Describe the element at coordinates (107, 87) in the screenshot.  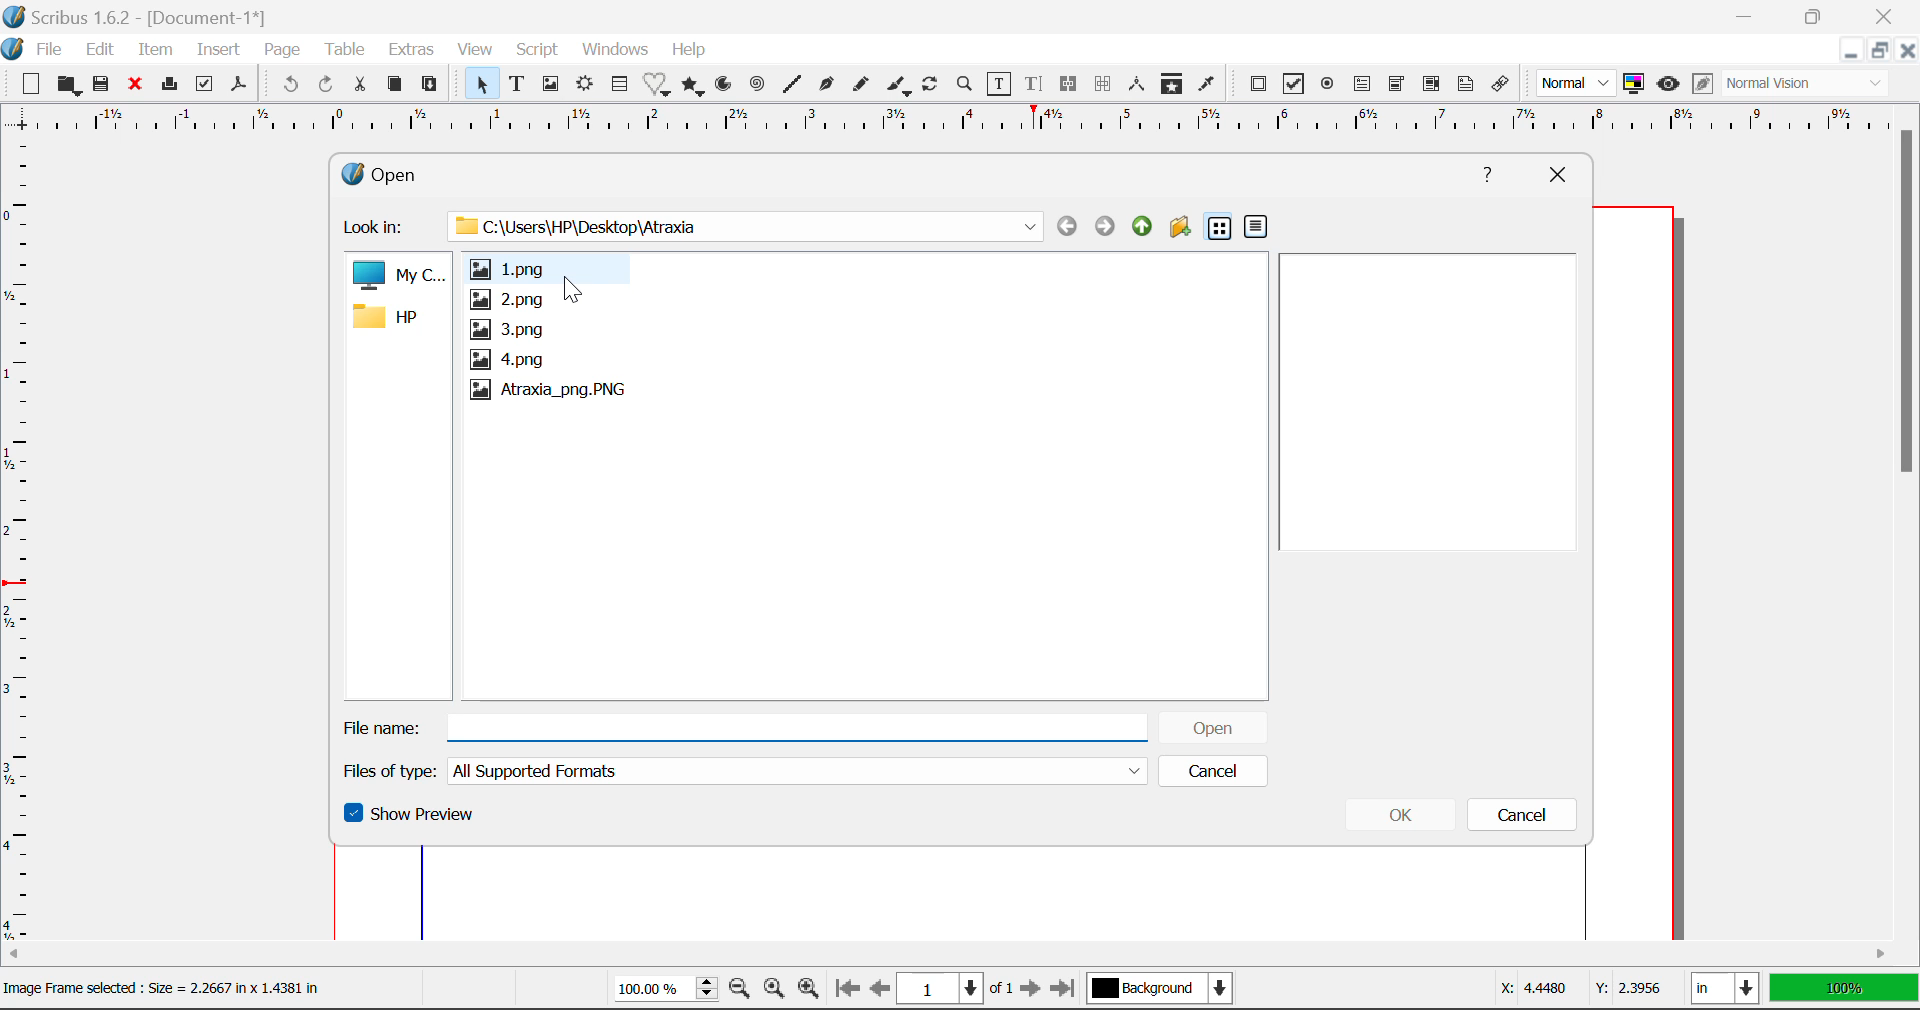
I see `Save` at that location.